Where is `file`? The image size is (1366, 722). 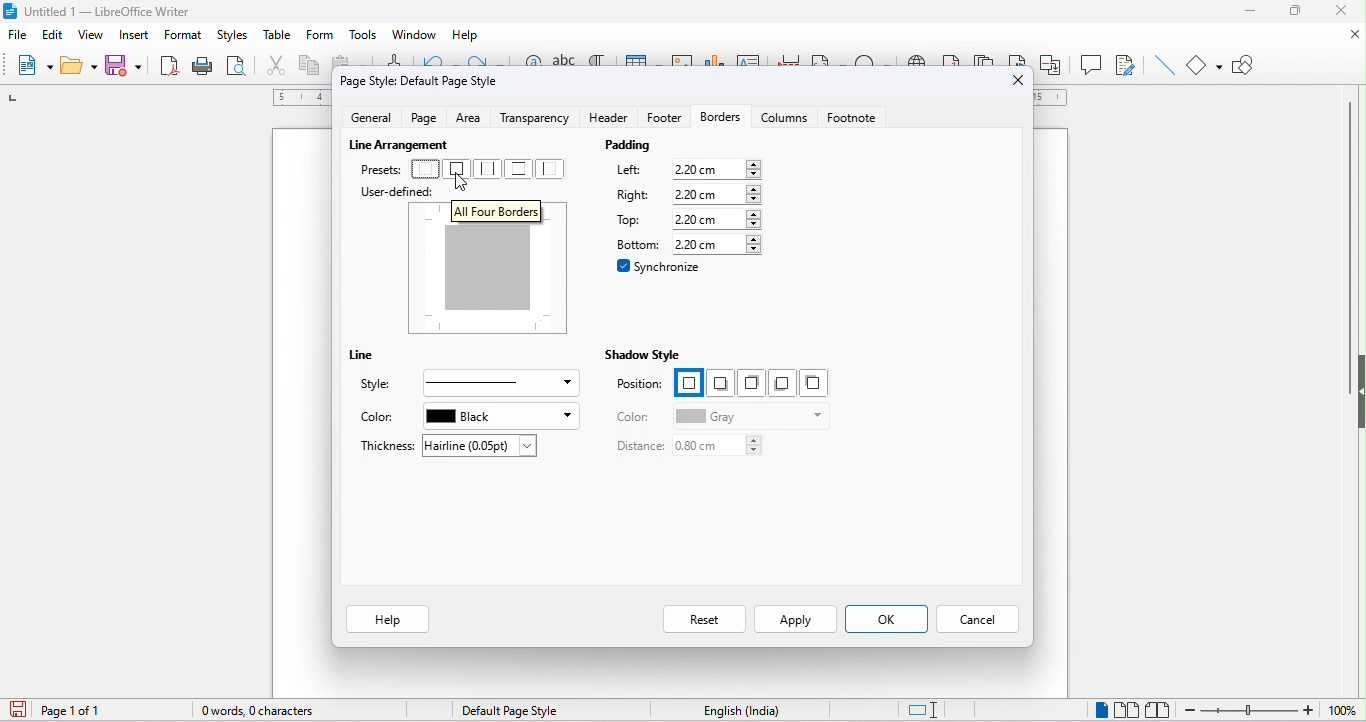 file is located at coordinates (18, 35).